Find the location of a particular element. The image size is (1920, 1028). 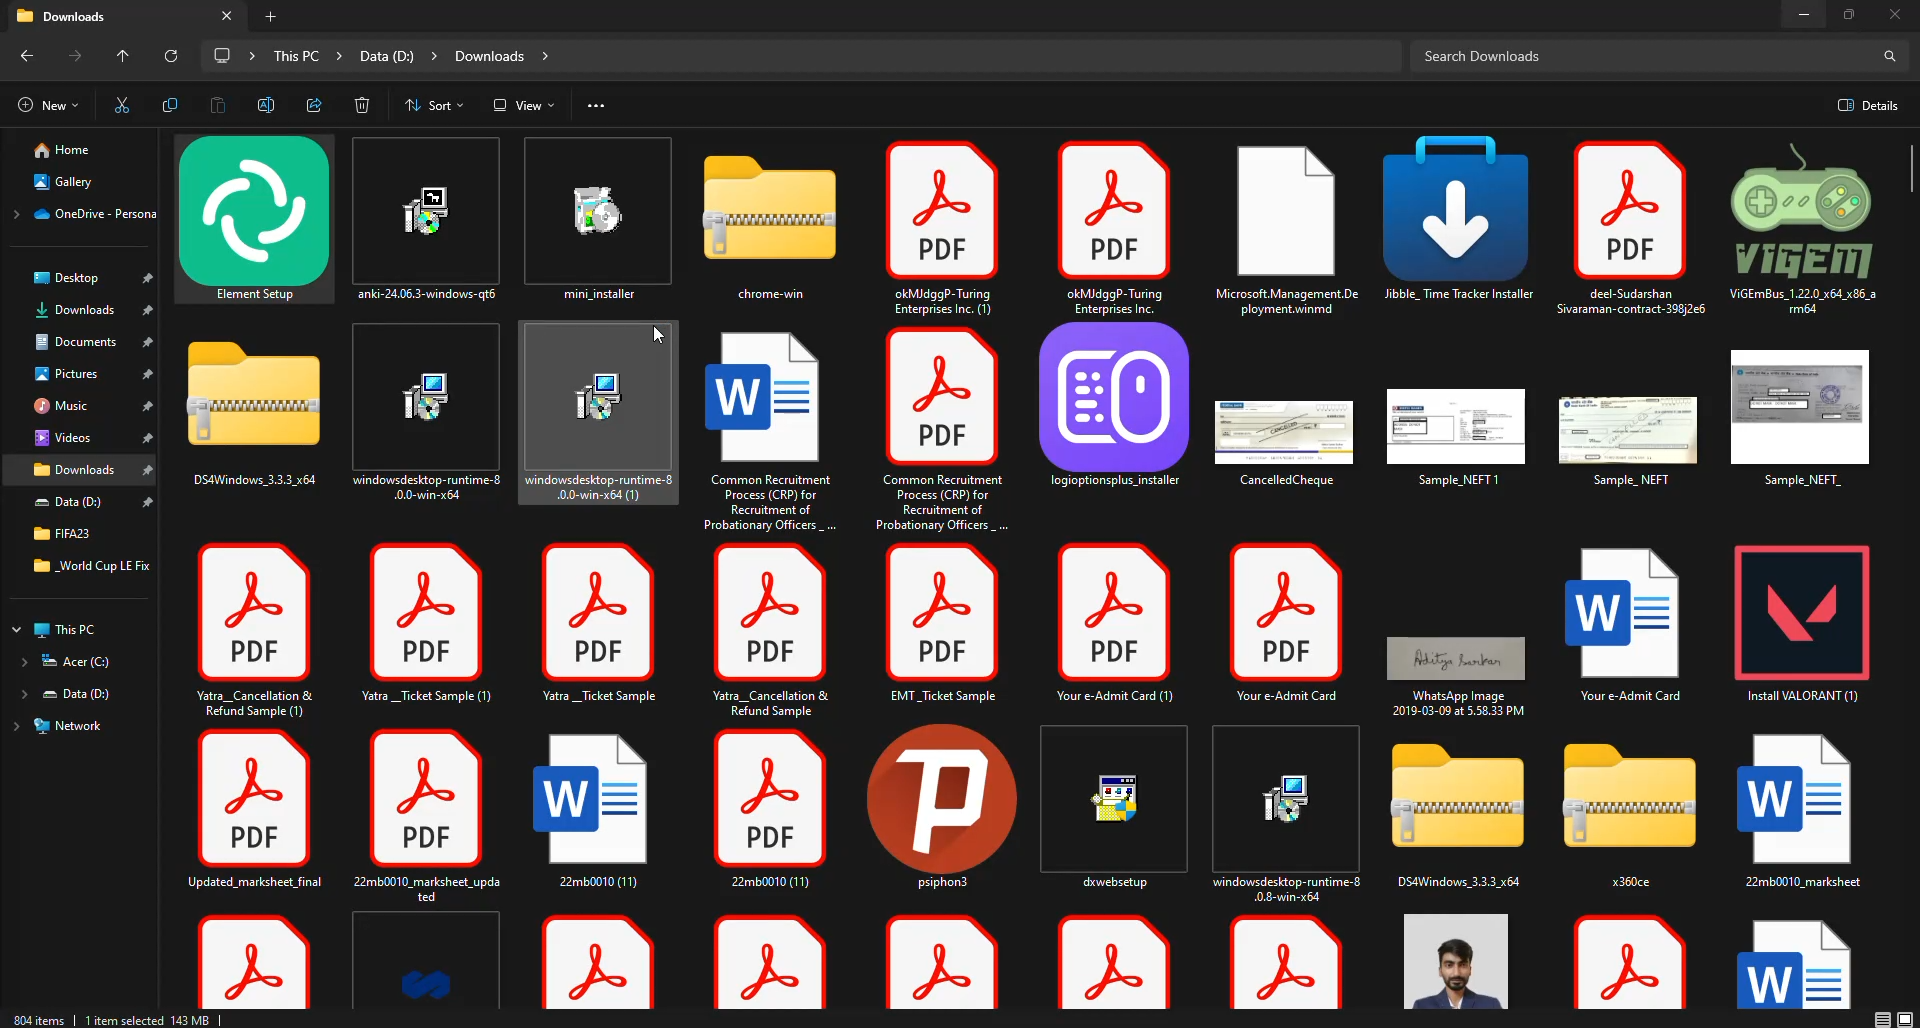

file is located at coordinates (1290, 811).